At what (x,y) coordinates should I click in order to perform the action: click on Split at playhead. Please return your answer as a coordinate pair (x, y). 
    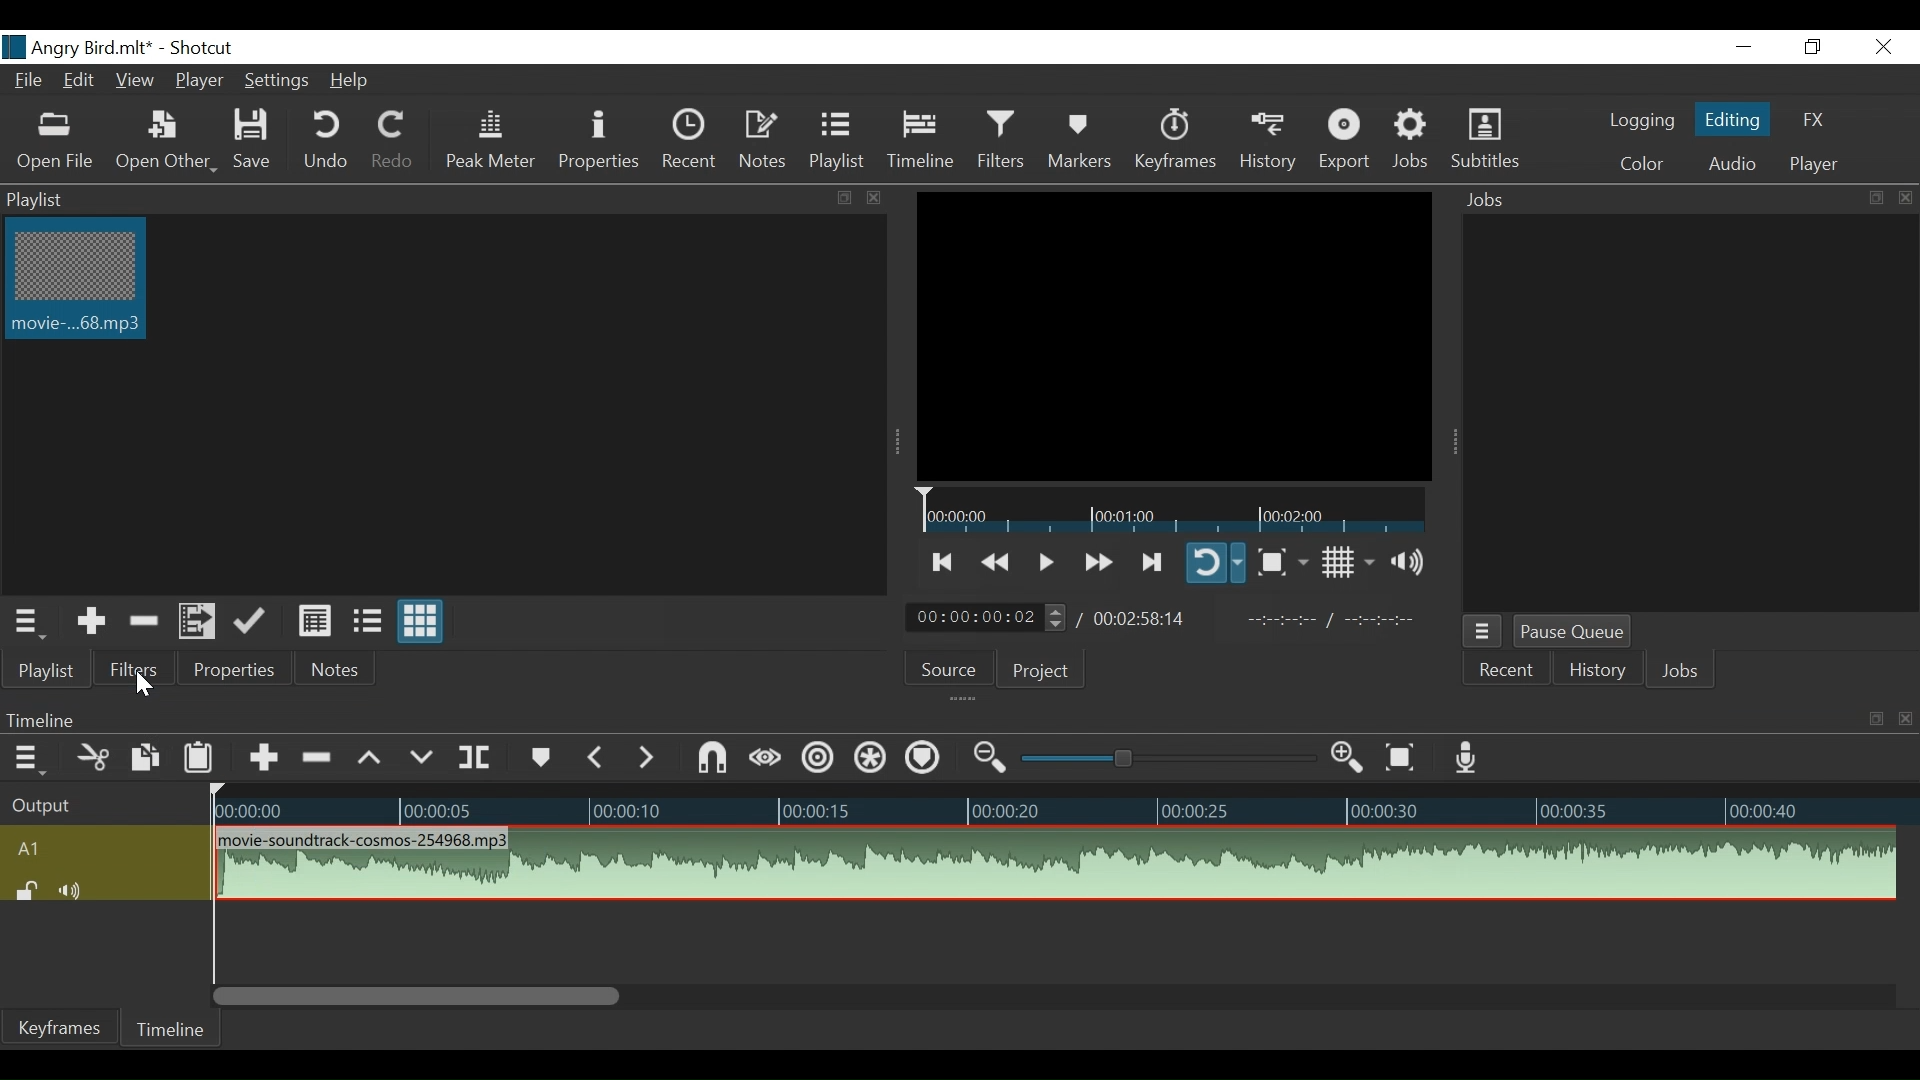
    Looking at the image, I should click on (476, 756).